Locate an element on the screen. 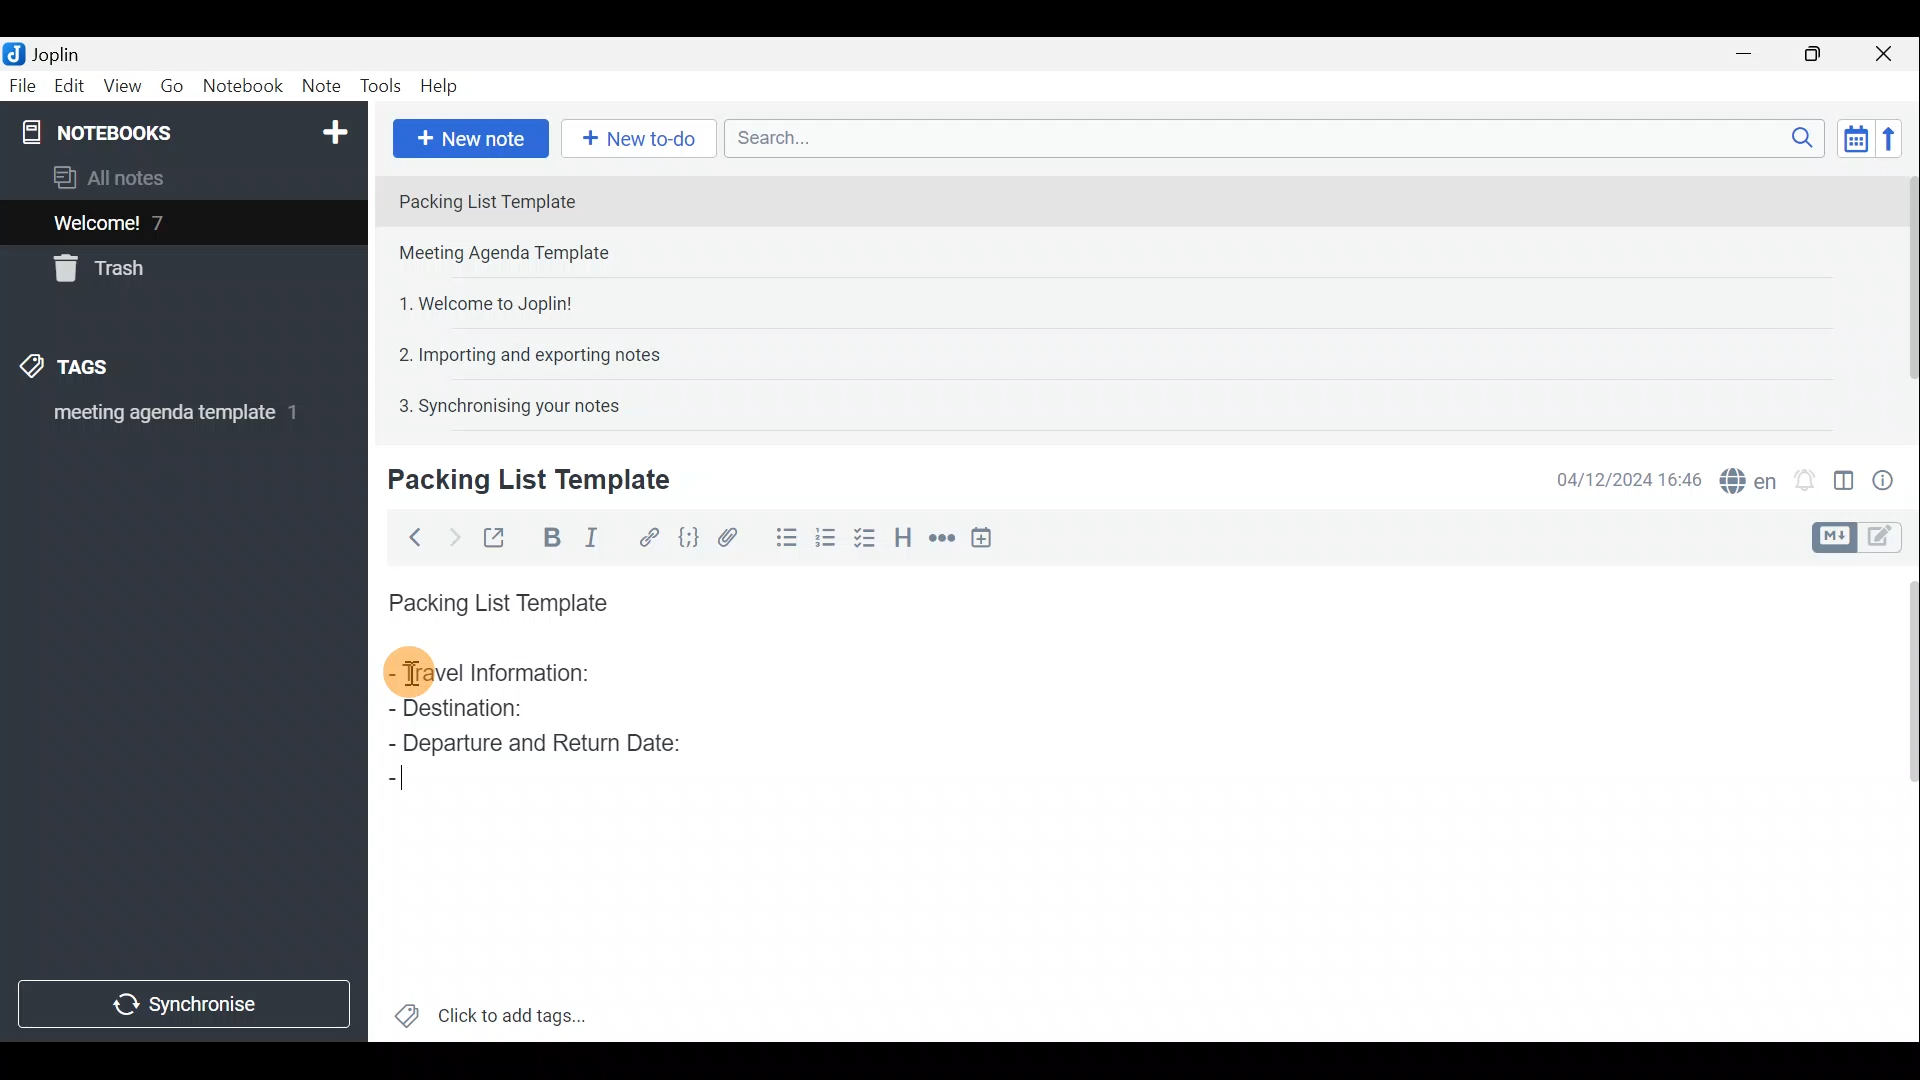 The image size is (1920, 1080). New to-do is located at coordinates (640, 139).